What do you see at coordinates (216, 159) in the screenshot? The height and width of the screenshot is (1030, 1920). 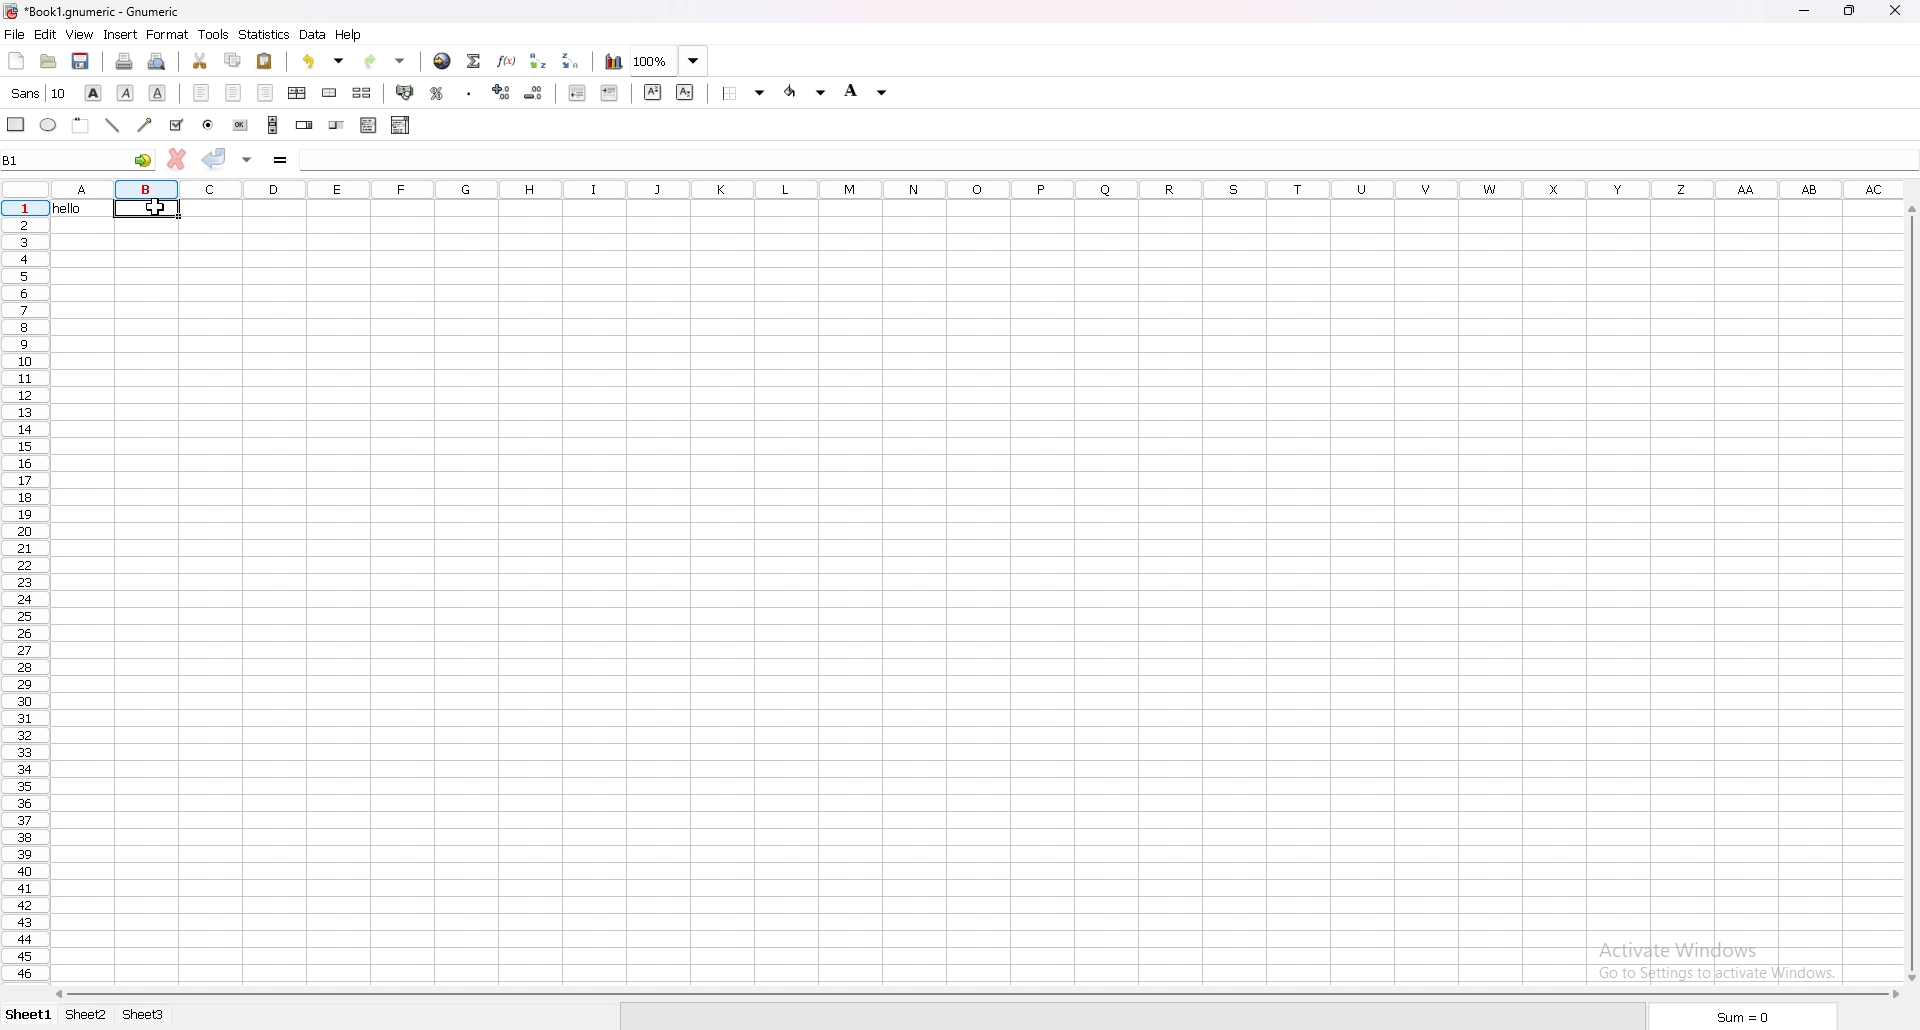 I see `accept change` at bounding box center [216, 159].